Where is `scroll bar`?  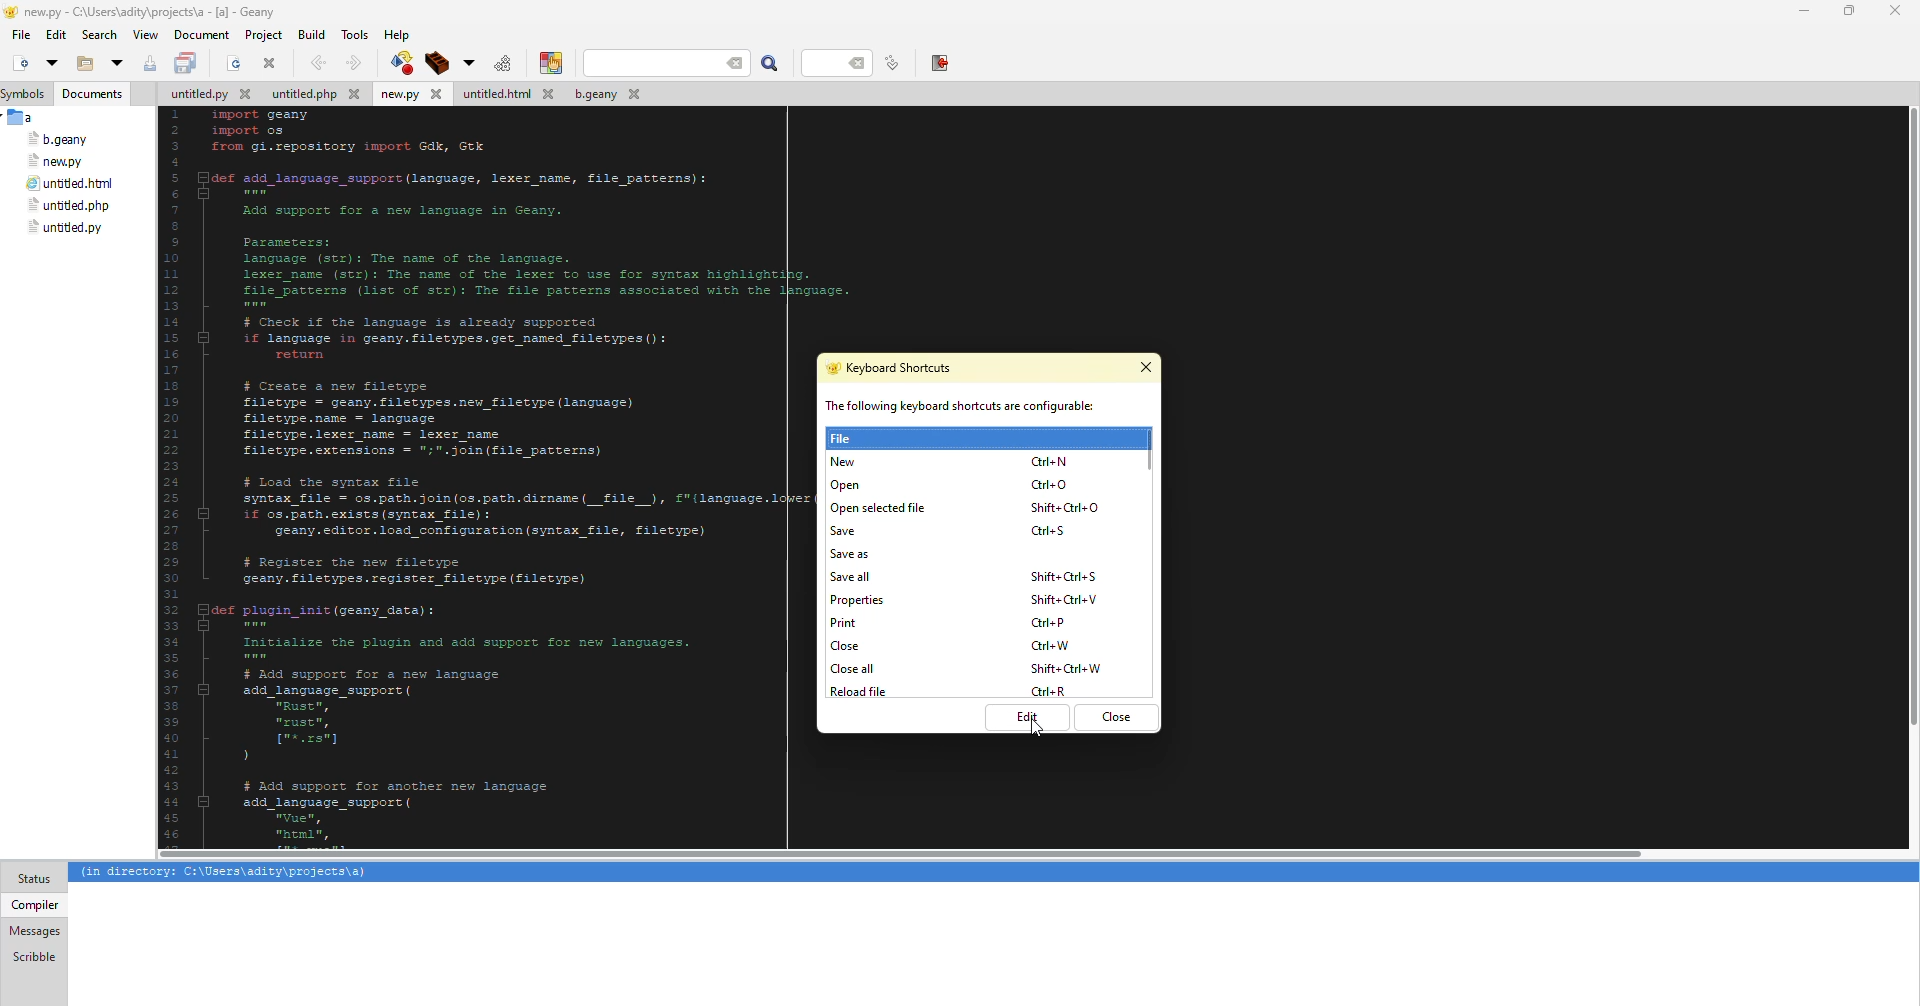
scroll bar is located at coordinates (1148, 456).